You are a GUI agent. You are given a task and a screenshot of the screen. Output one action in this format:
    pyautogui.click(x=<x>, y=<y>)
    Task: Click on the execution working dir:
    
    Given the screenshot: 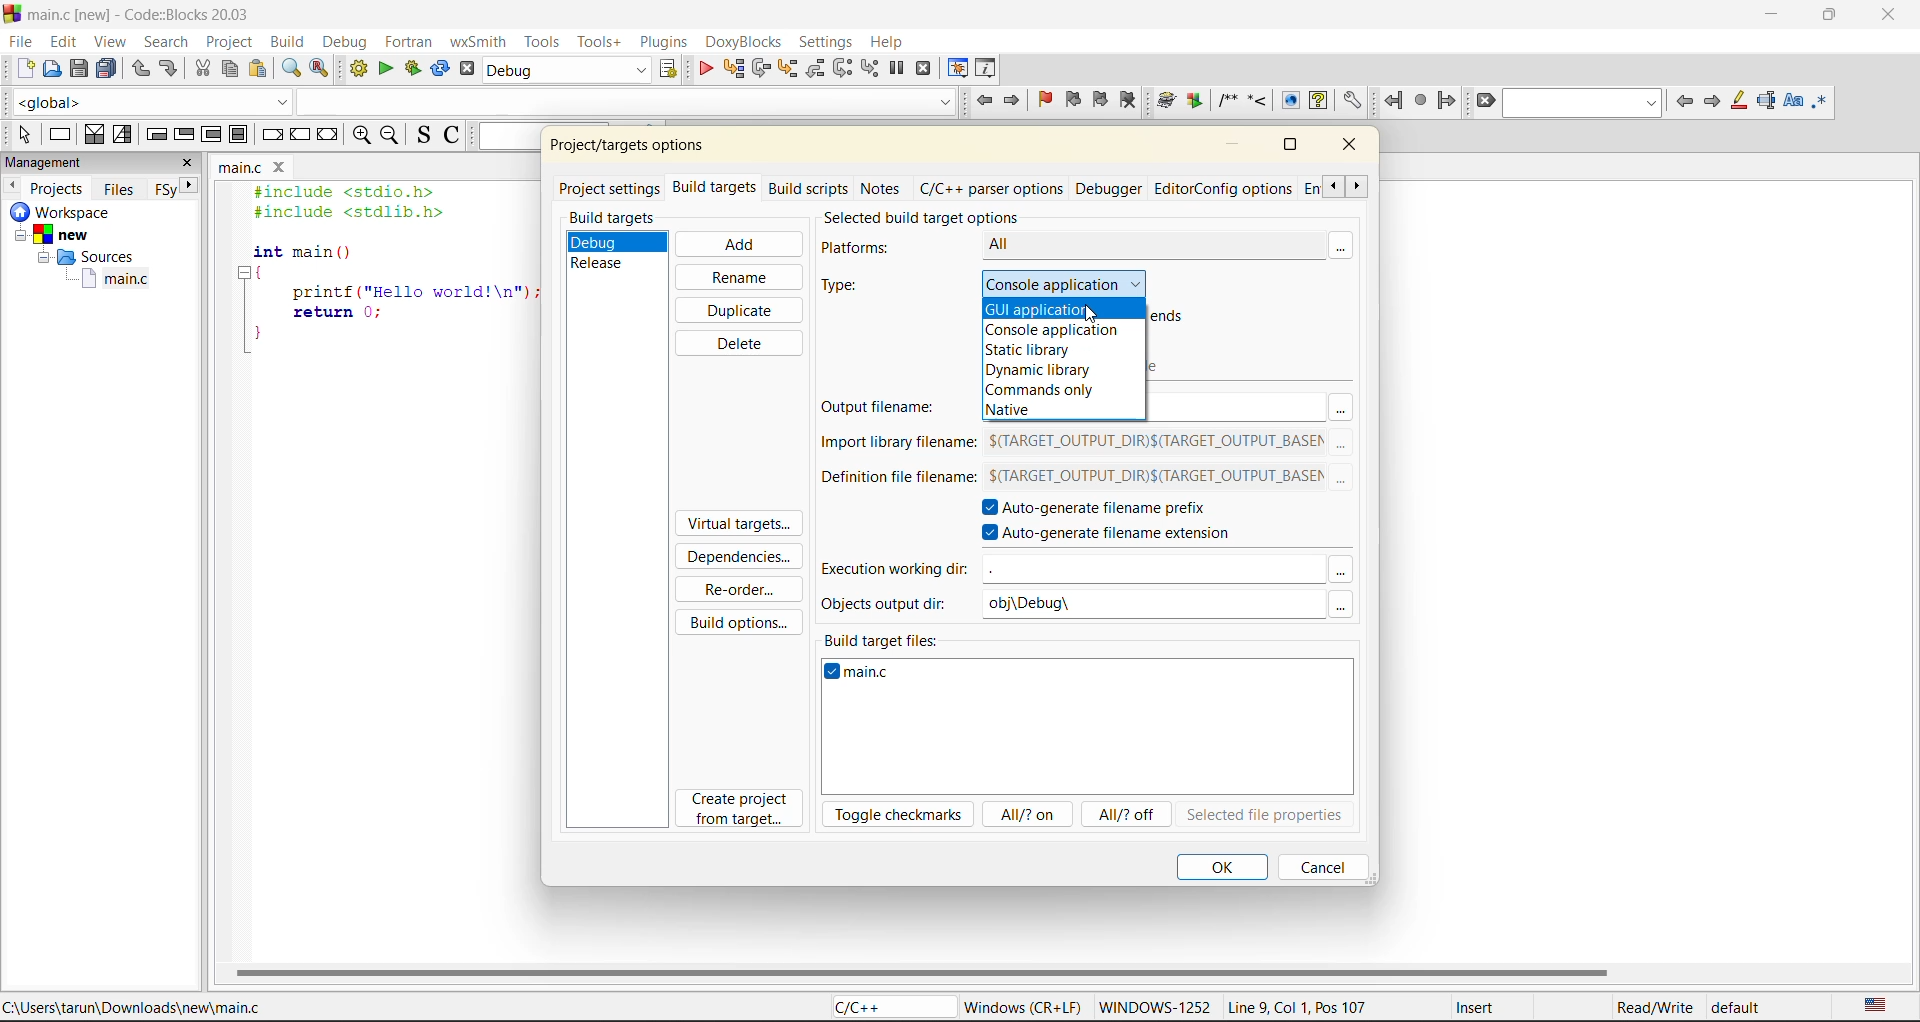 What is the action you would take?
    pyautogui.click(x=895, y=566)
    